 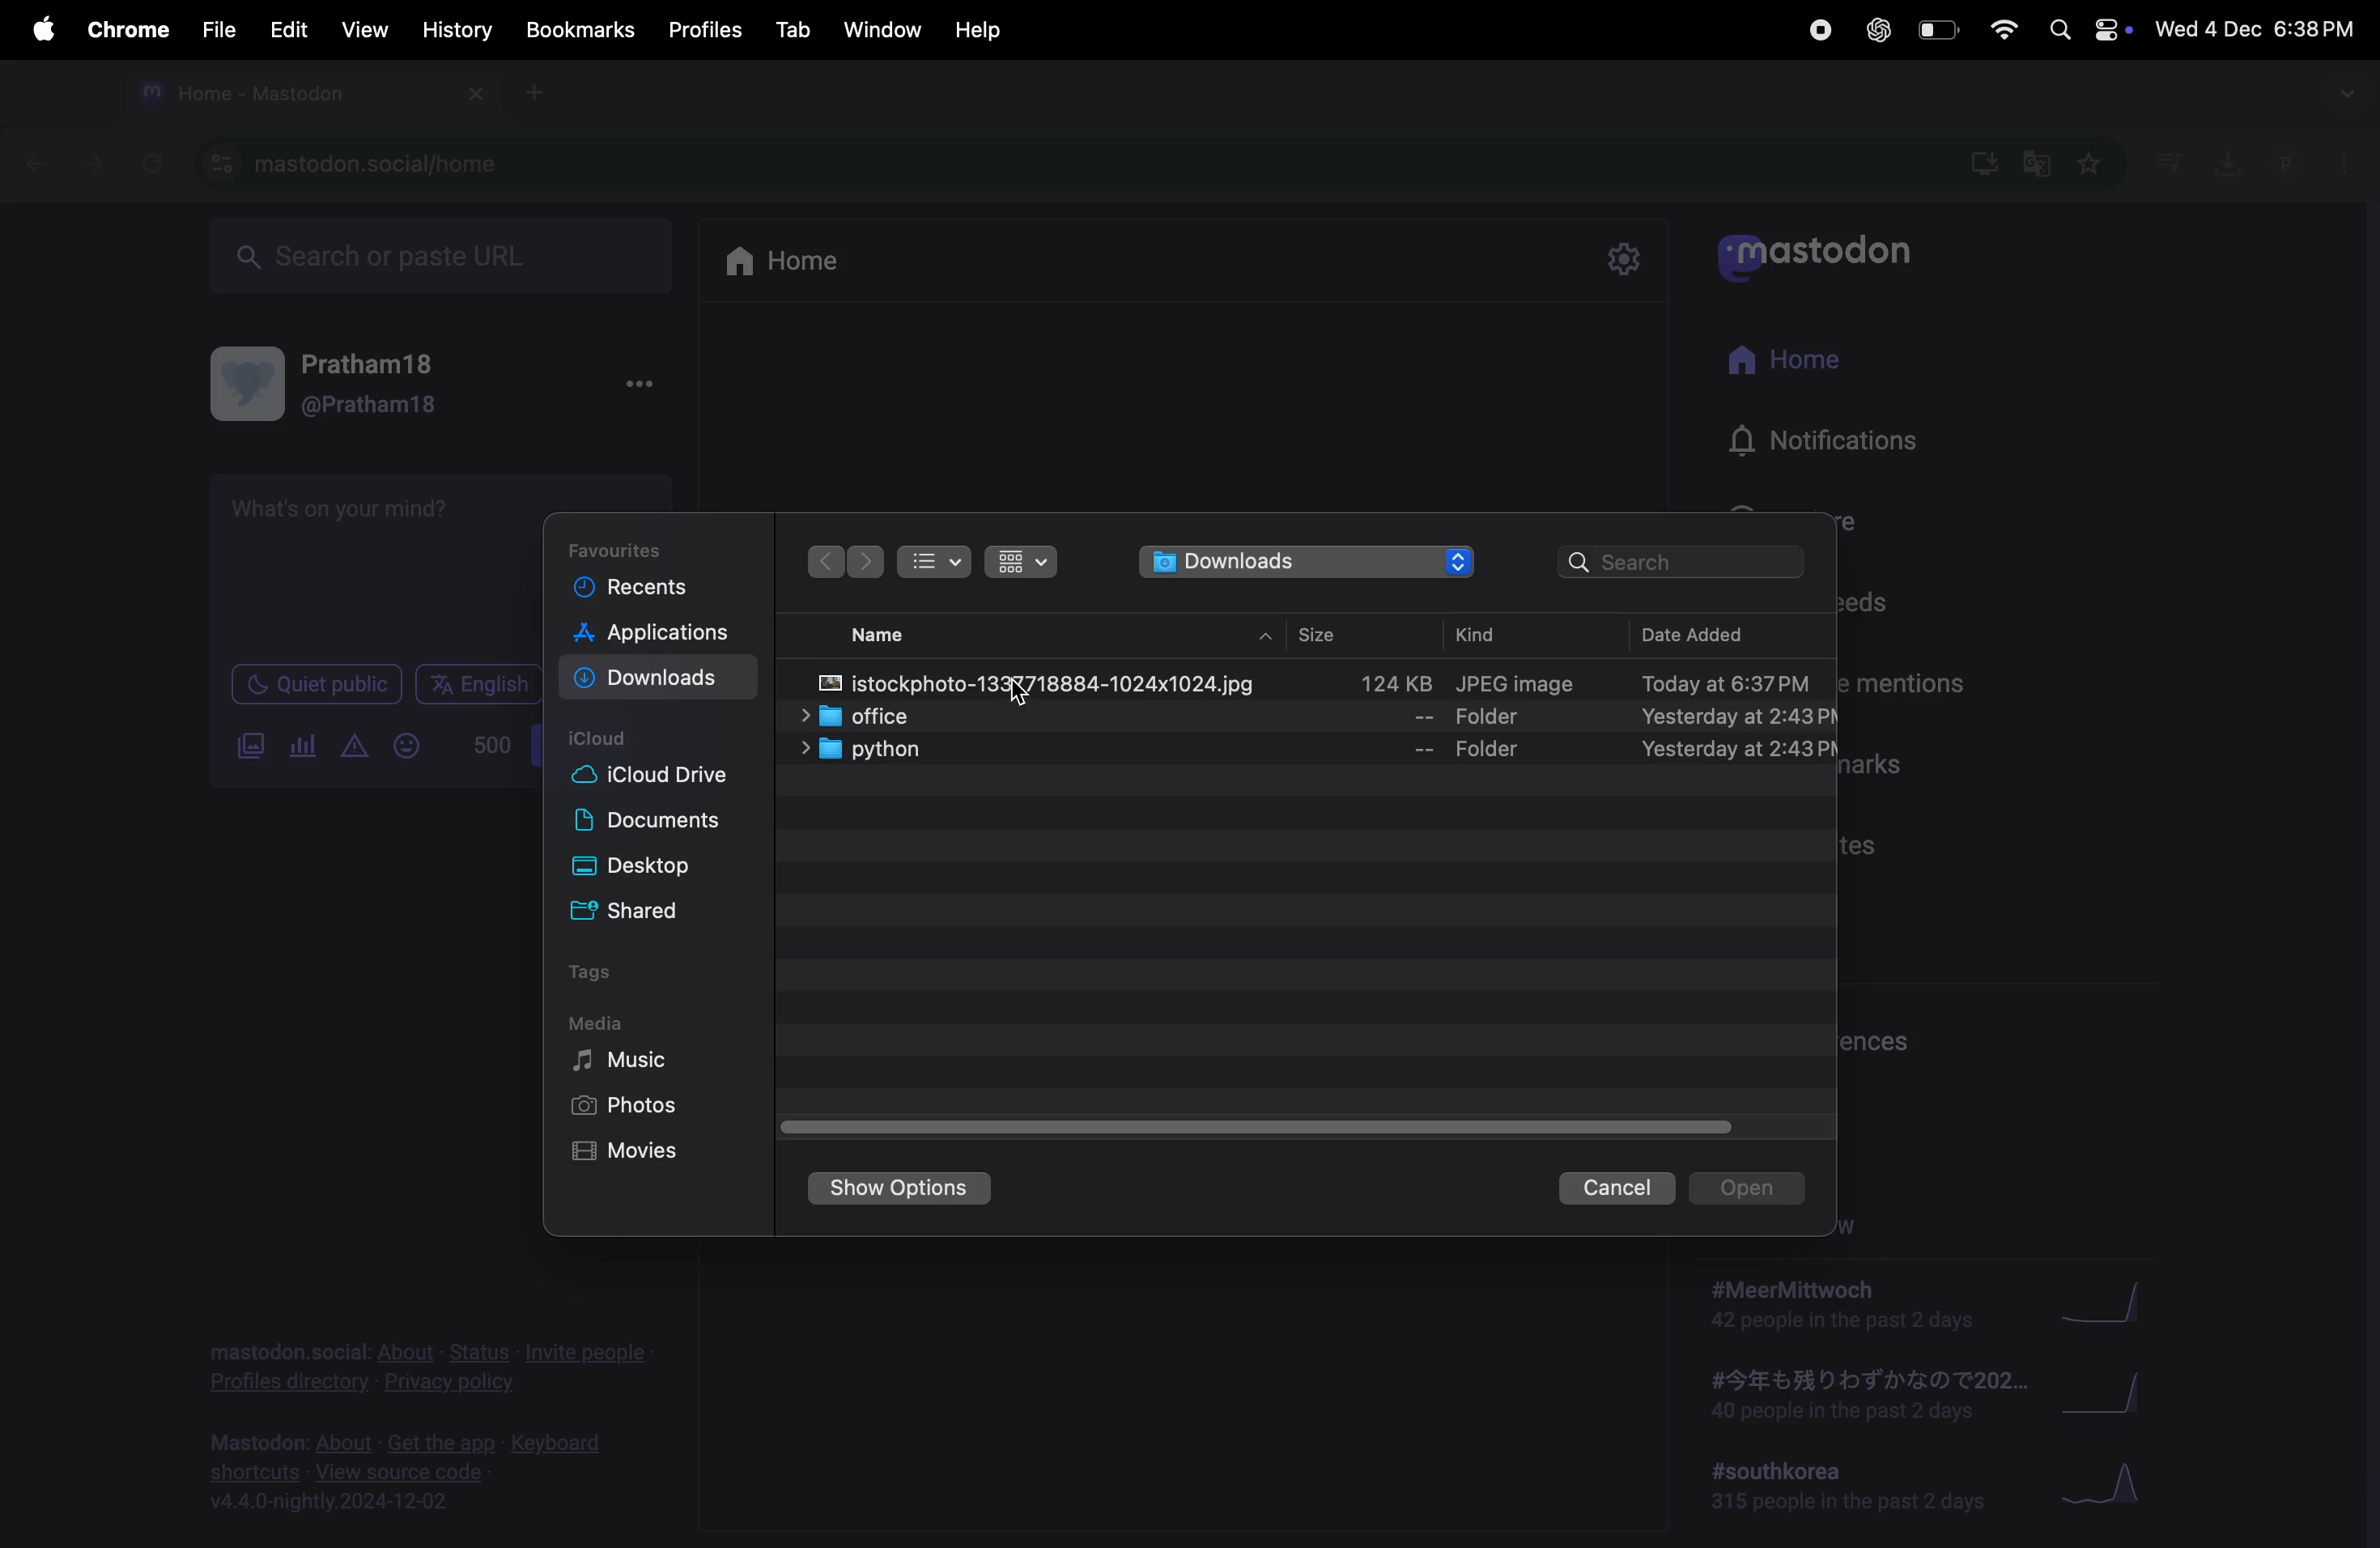 What do you see at coordinates (1719, 632) in the screenshot?
I see `date added` at bounding box center [1719, 632].